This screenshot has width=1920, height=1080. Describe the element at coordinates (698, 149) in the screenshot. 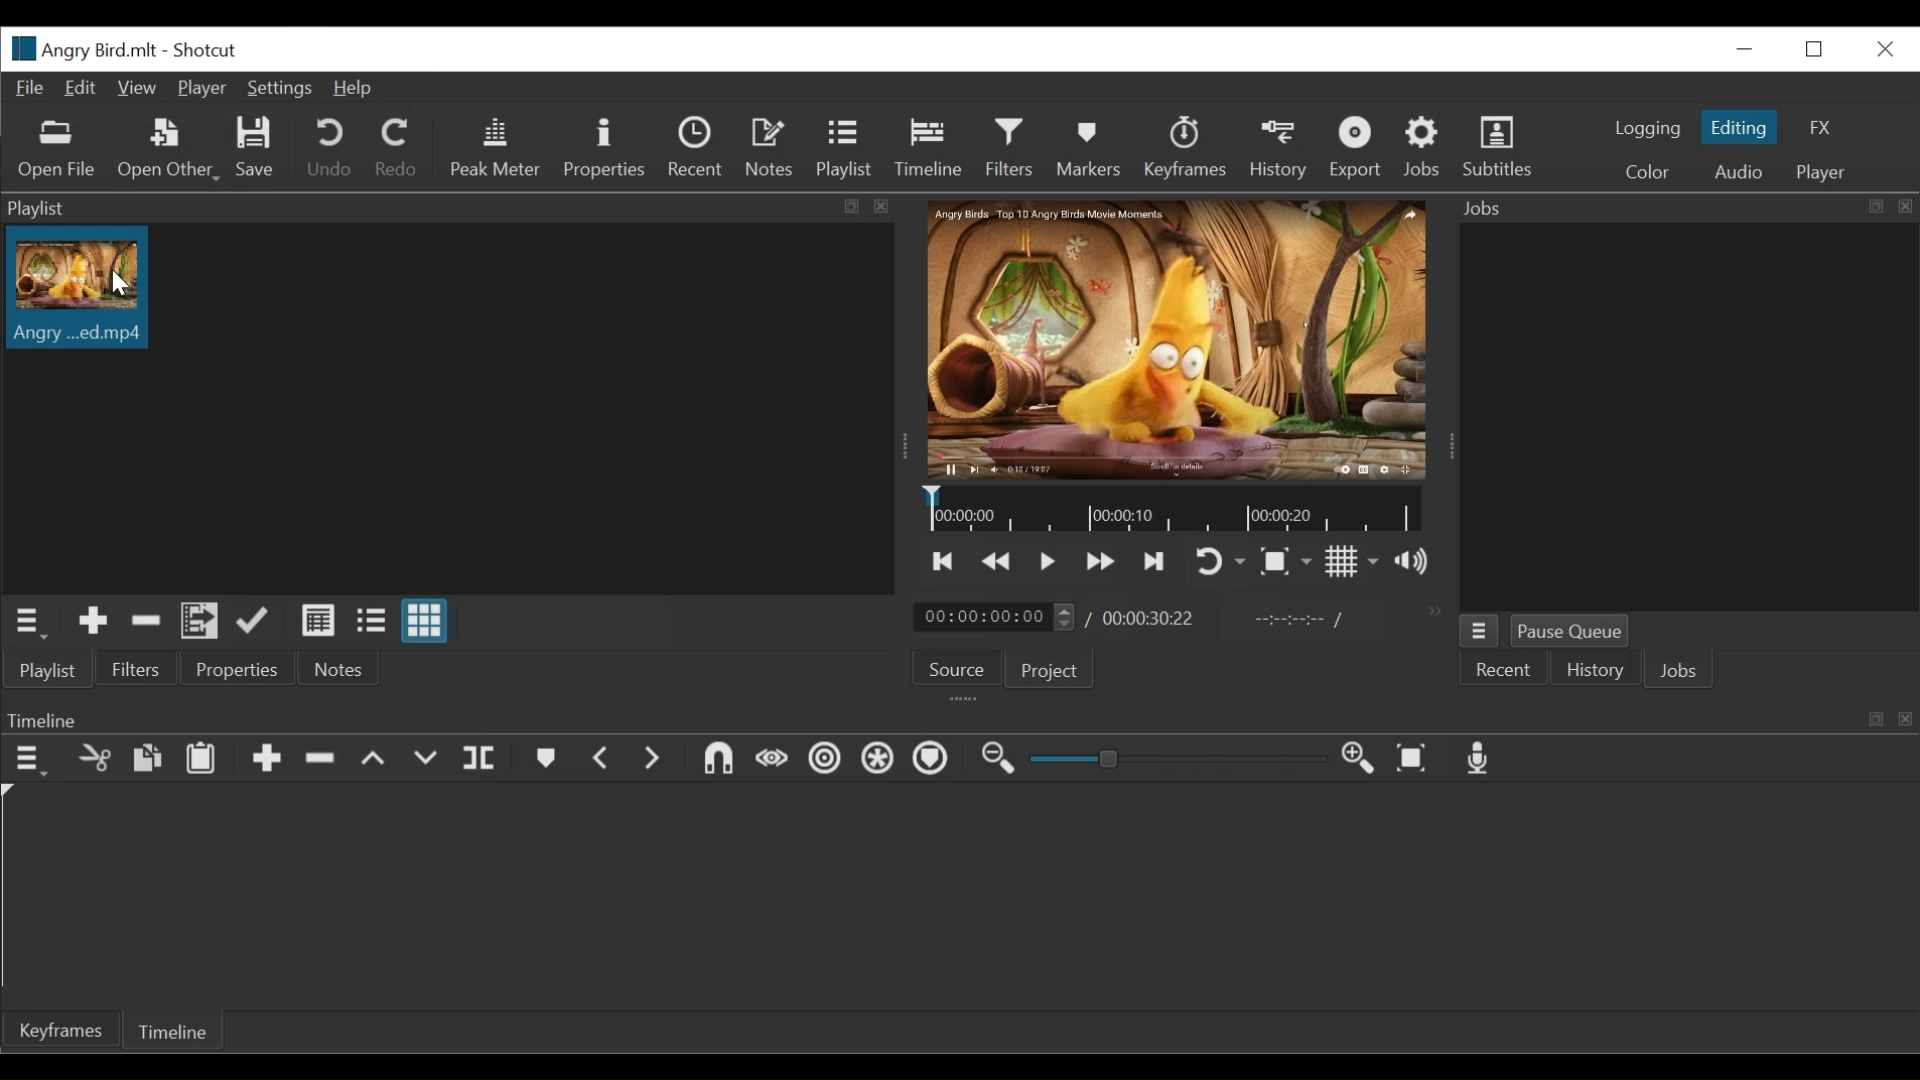

I see `Recent` at that location.